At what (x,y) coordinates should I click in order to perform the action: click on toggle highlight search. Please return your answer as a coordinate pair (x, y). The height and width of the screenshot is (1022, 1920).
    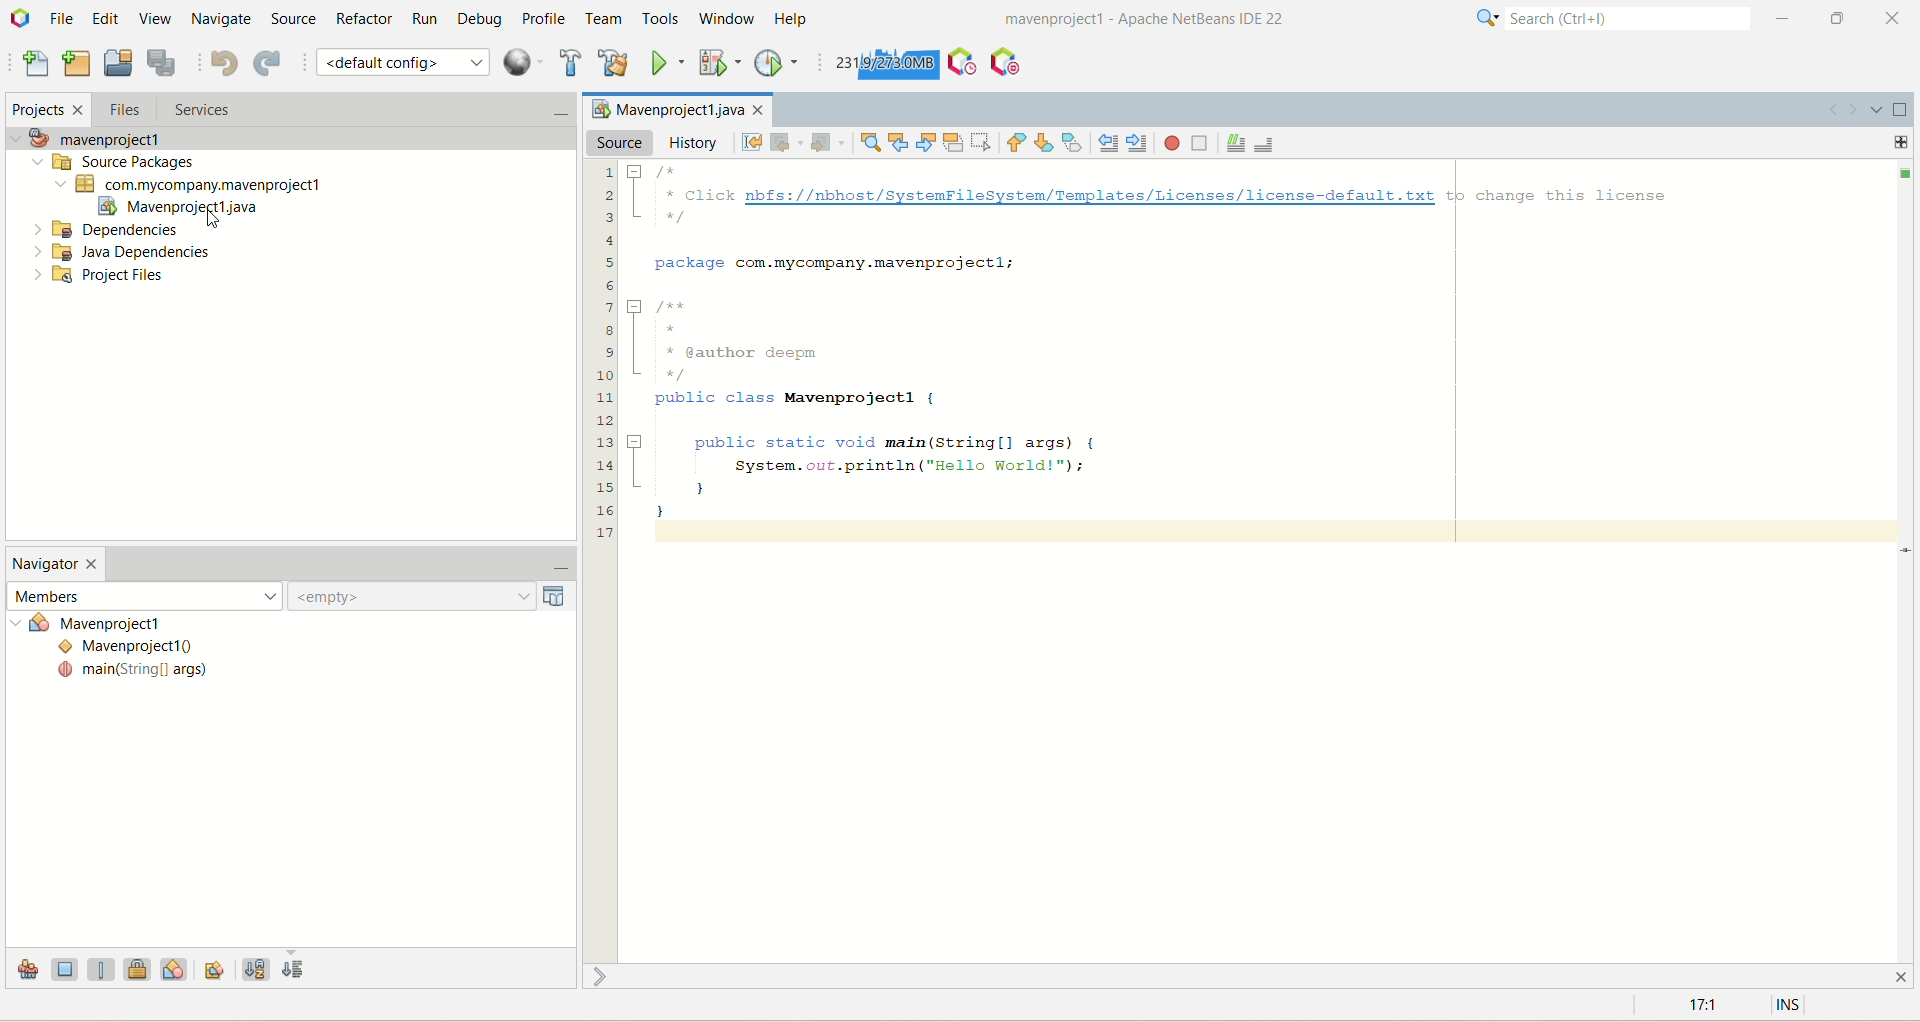
    Looking at the image, I should click on (953, 143).